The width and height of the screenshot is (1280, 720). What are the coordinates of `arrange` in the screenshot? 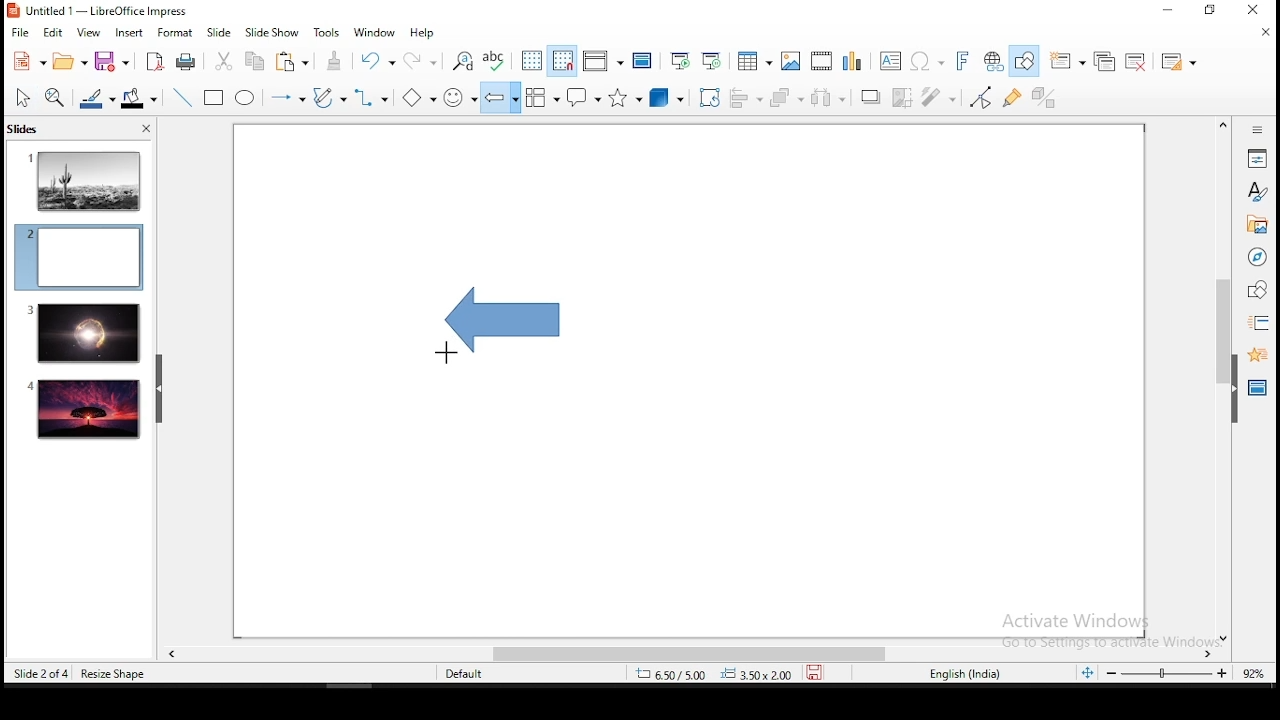 It's located at (789, 99).